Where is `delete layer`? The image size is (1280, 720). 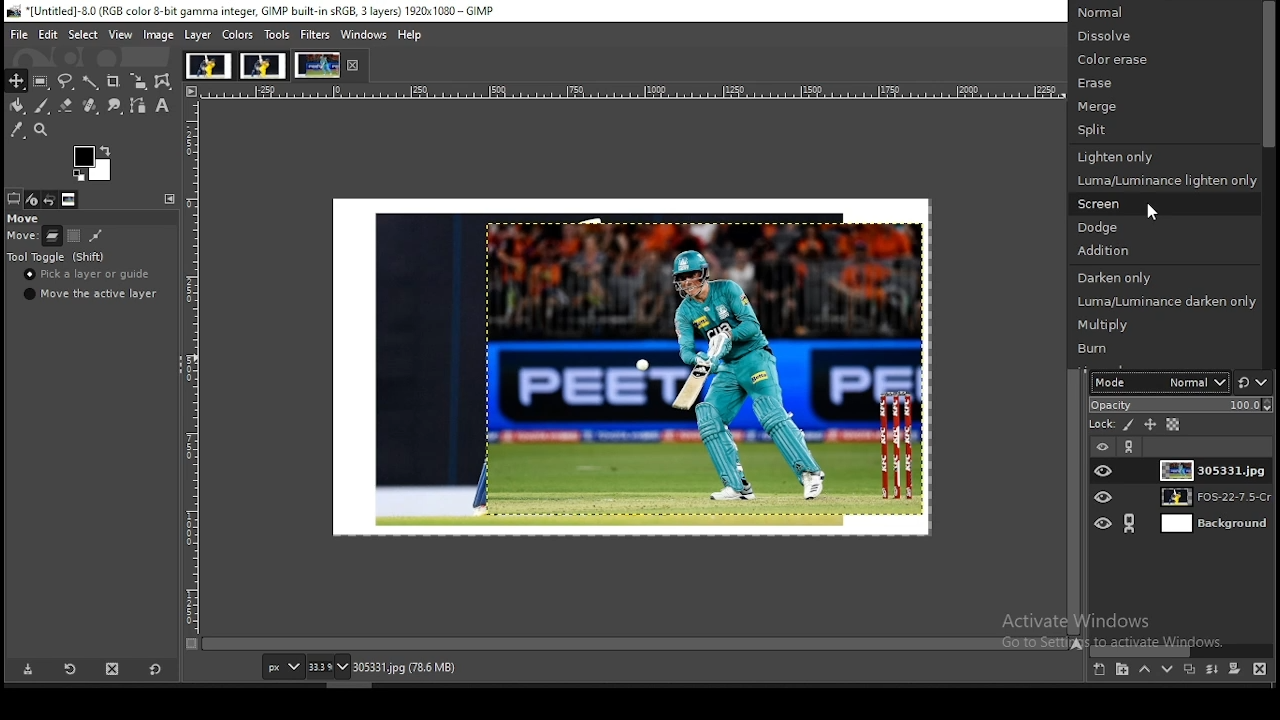 delete layer is located at coordinates (1261, 668).